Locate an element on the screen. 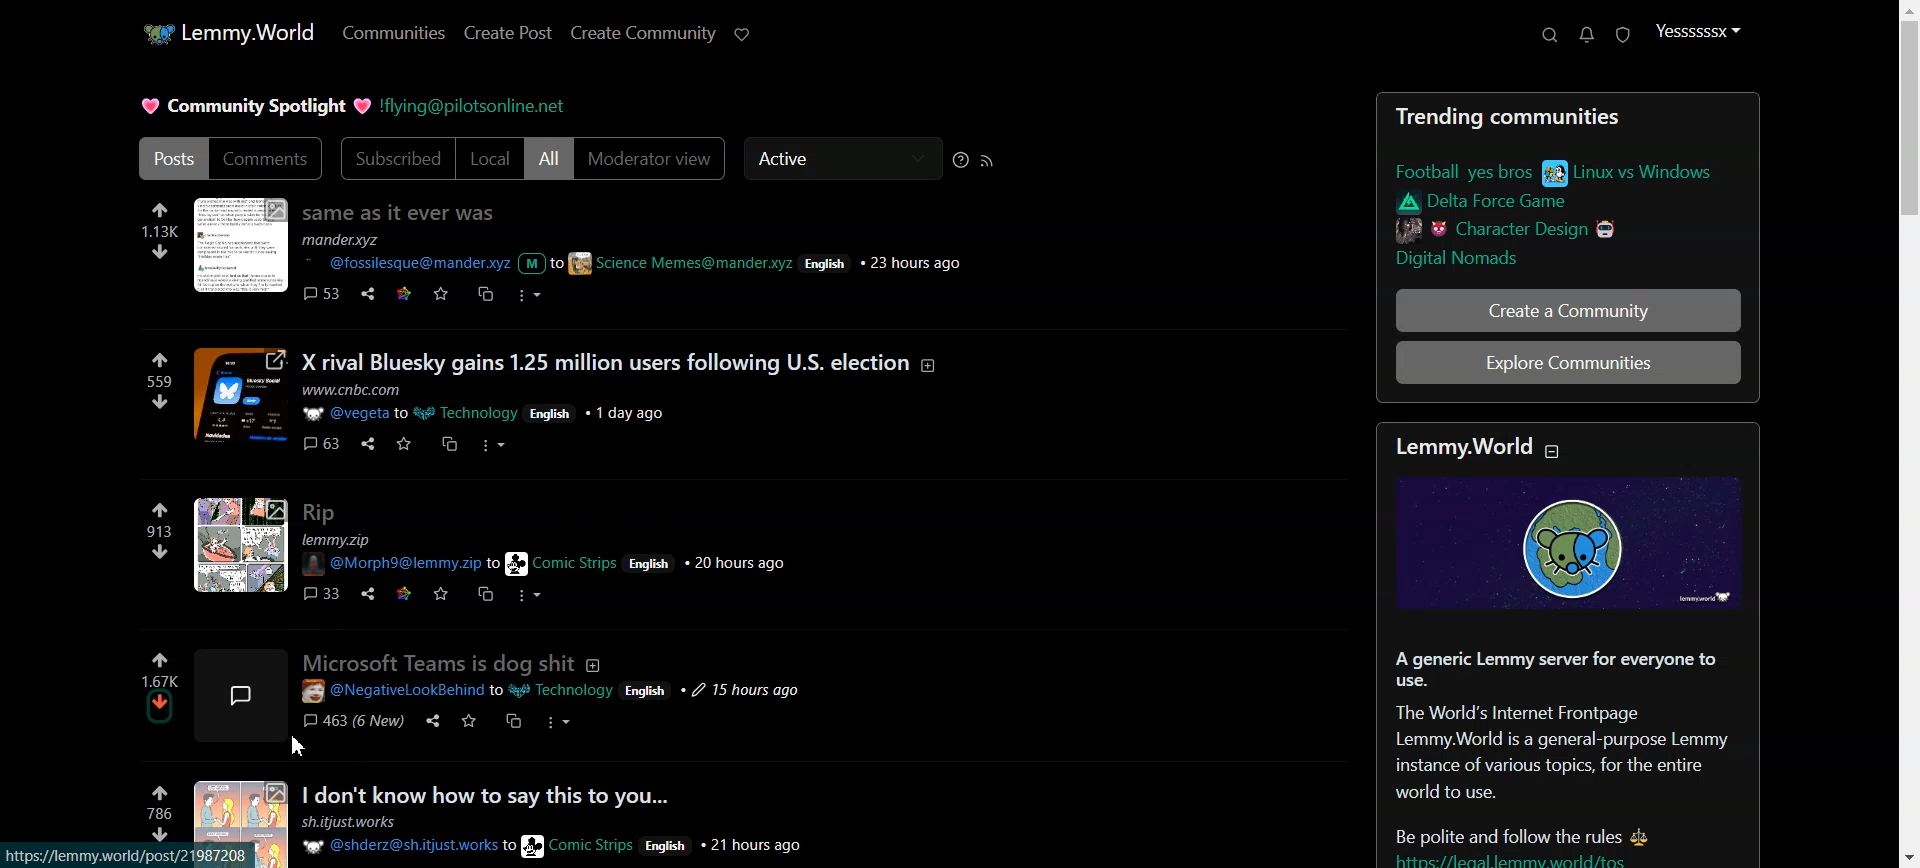 The height and width of the screenshot is (868, 1920). Text is located at coordinates (438, 662).